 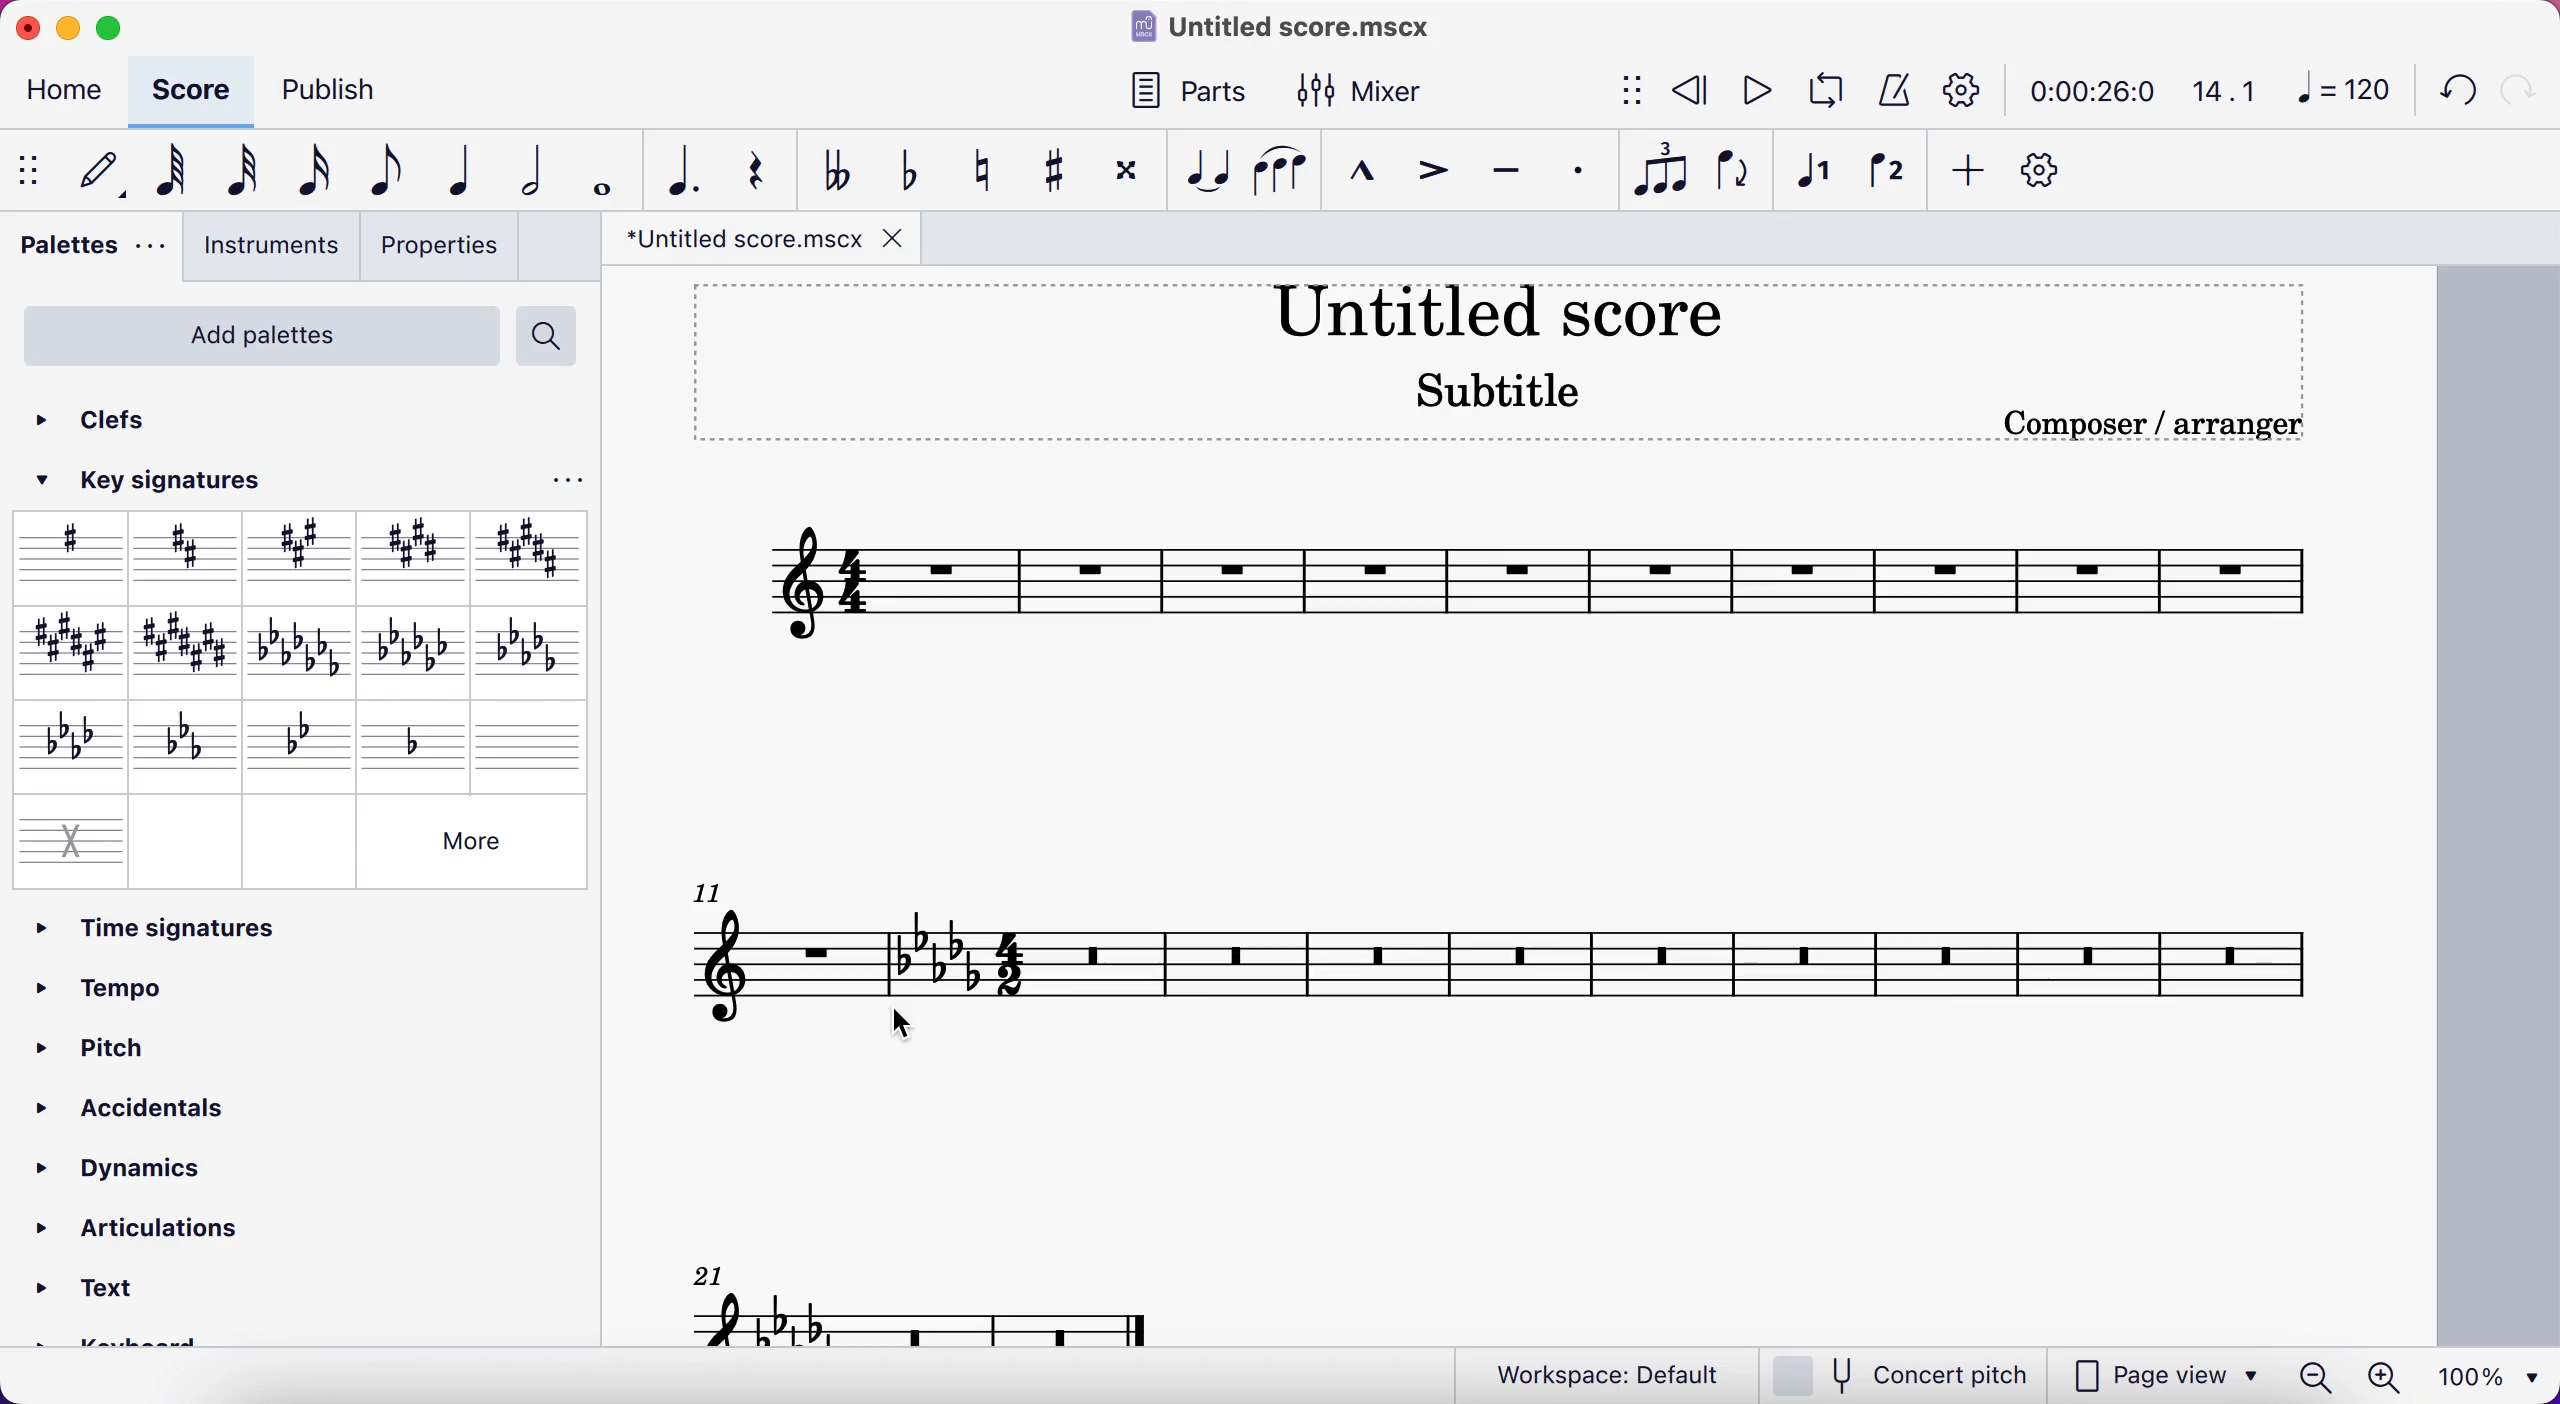 What do you see at coordinates (843, 168) in the screenshot?
I see `toggle double flat` at bounding box center [843, 168].